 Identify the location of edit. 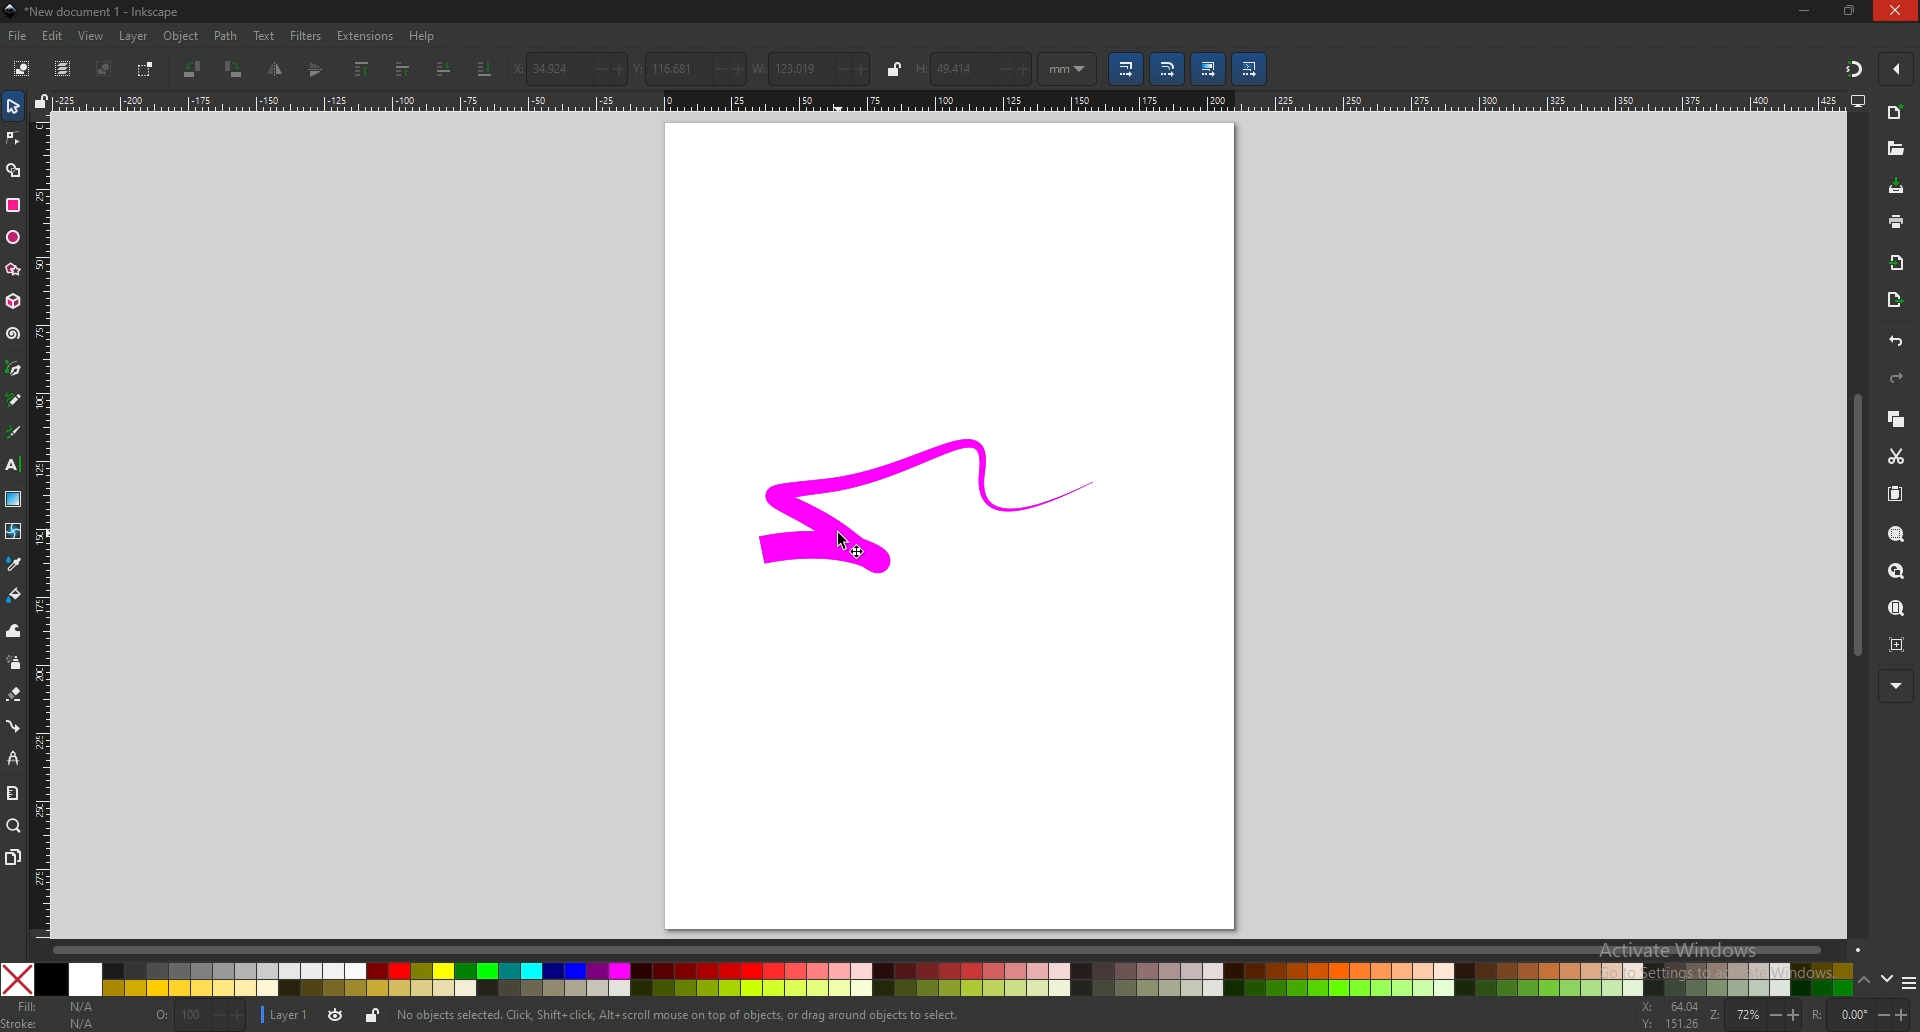
(53, 36).